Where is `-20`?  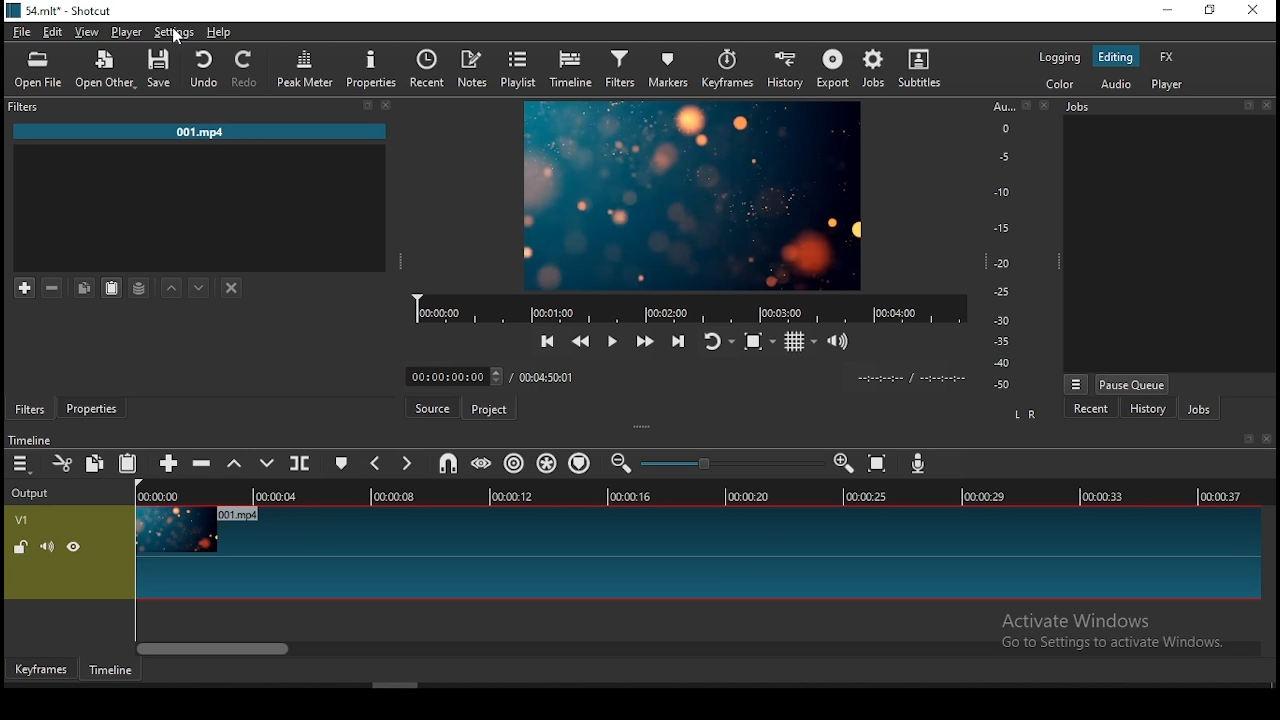 -20 is located at coordinates (1002, 263).